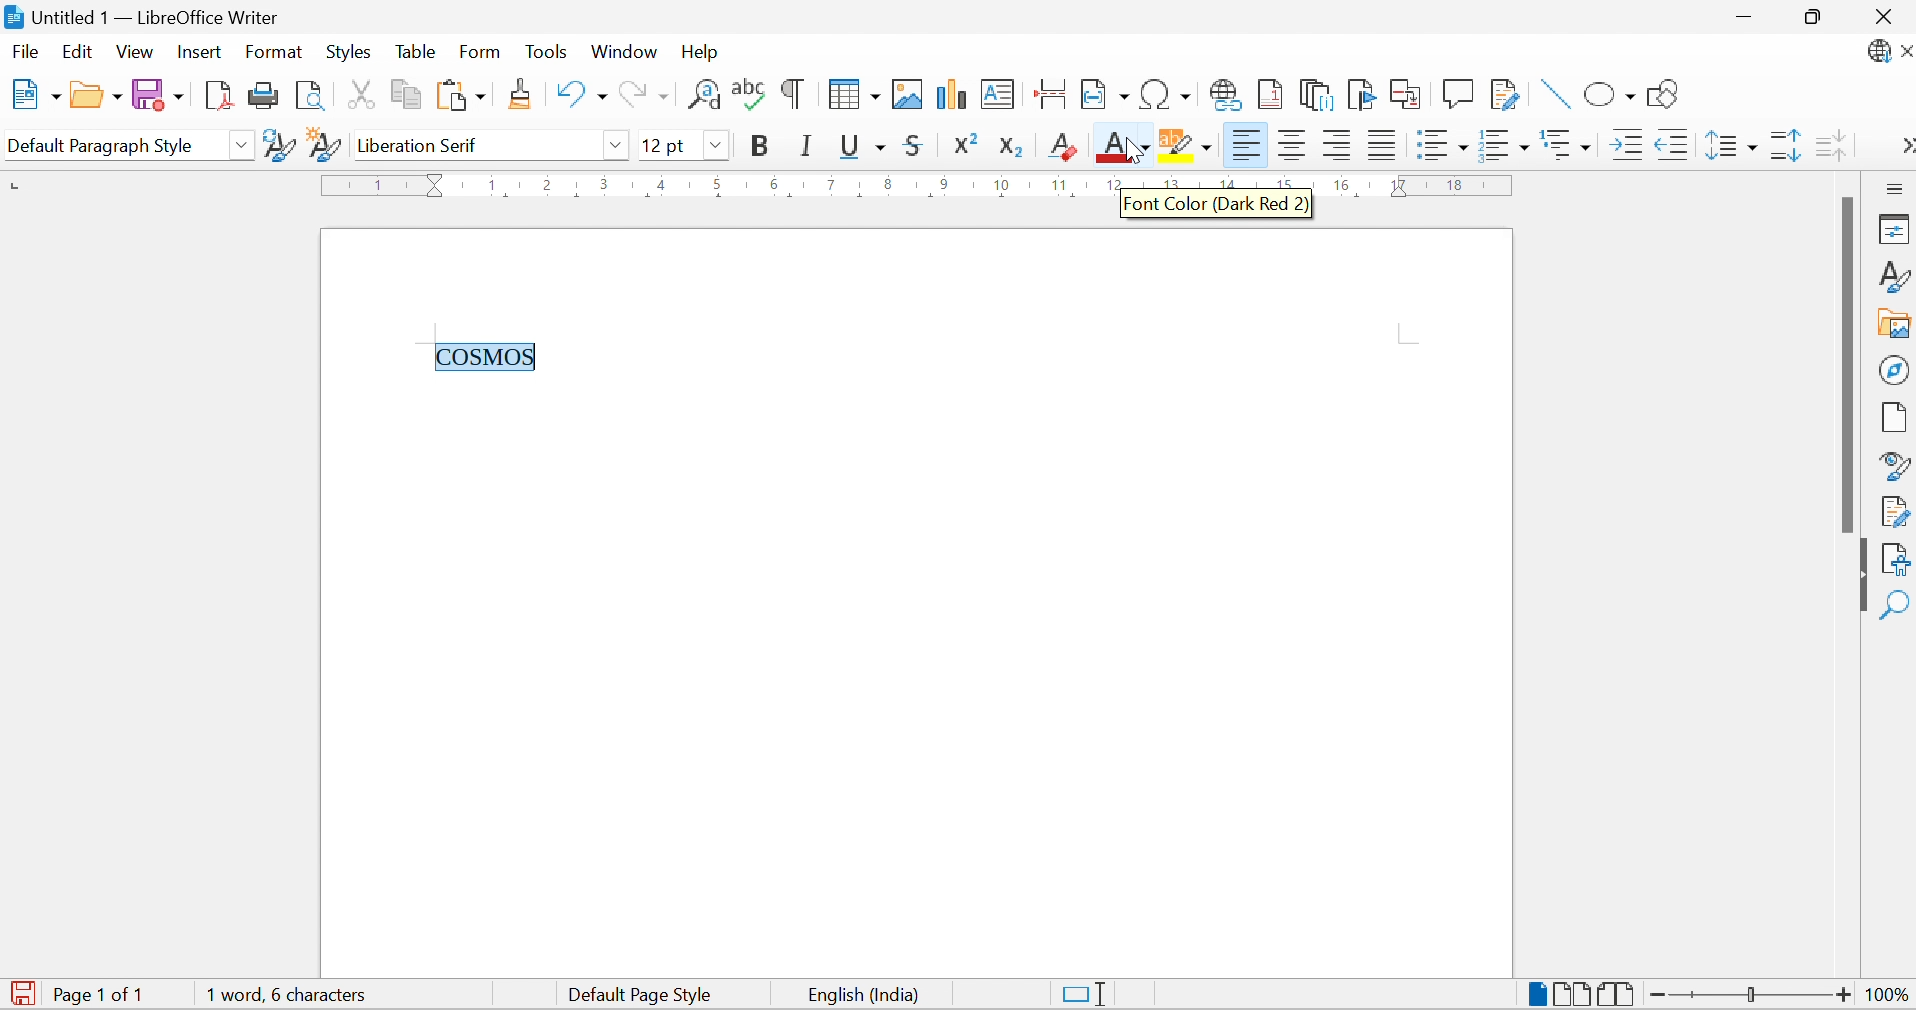  I want to click on Navigator, so click(1894, 369).